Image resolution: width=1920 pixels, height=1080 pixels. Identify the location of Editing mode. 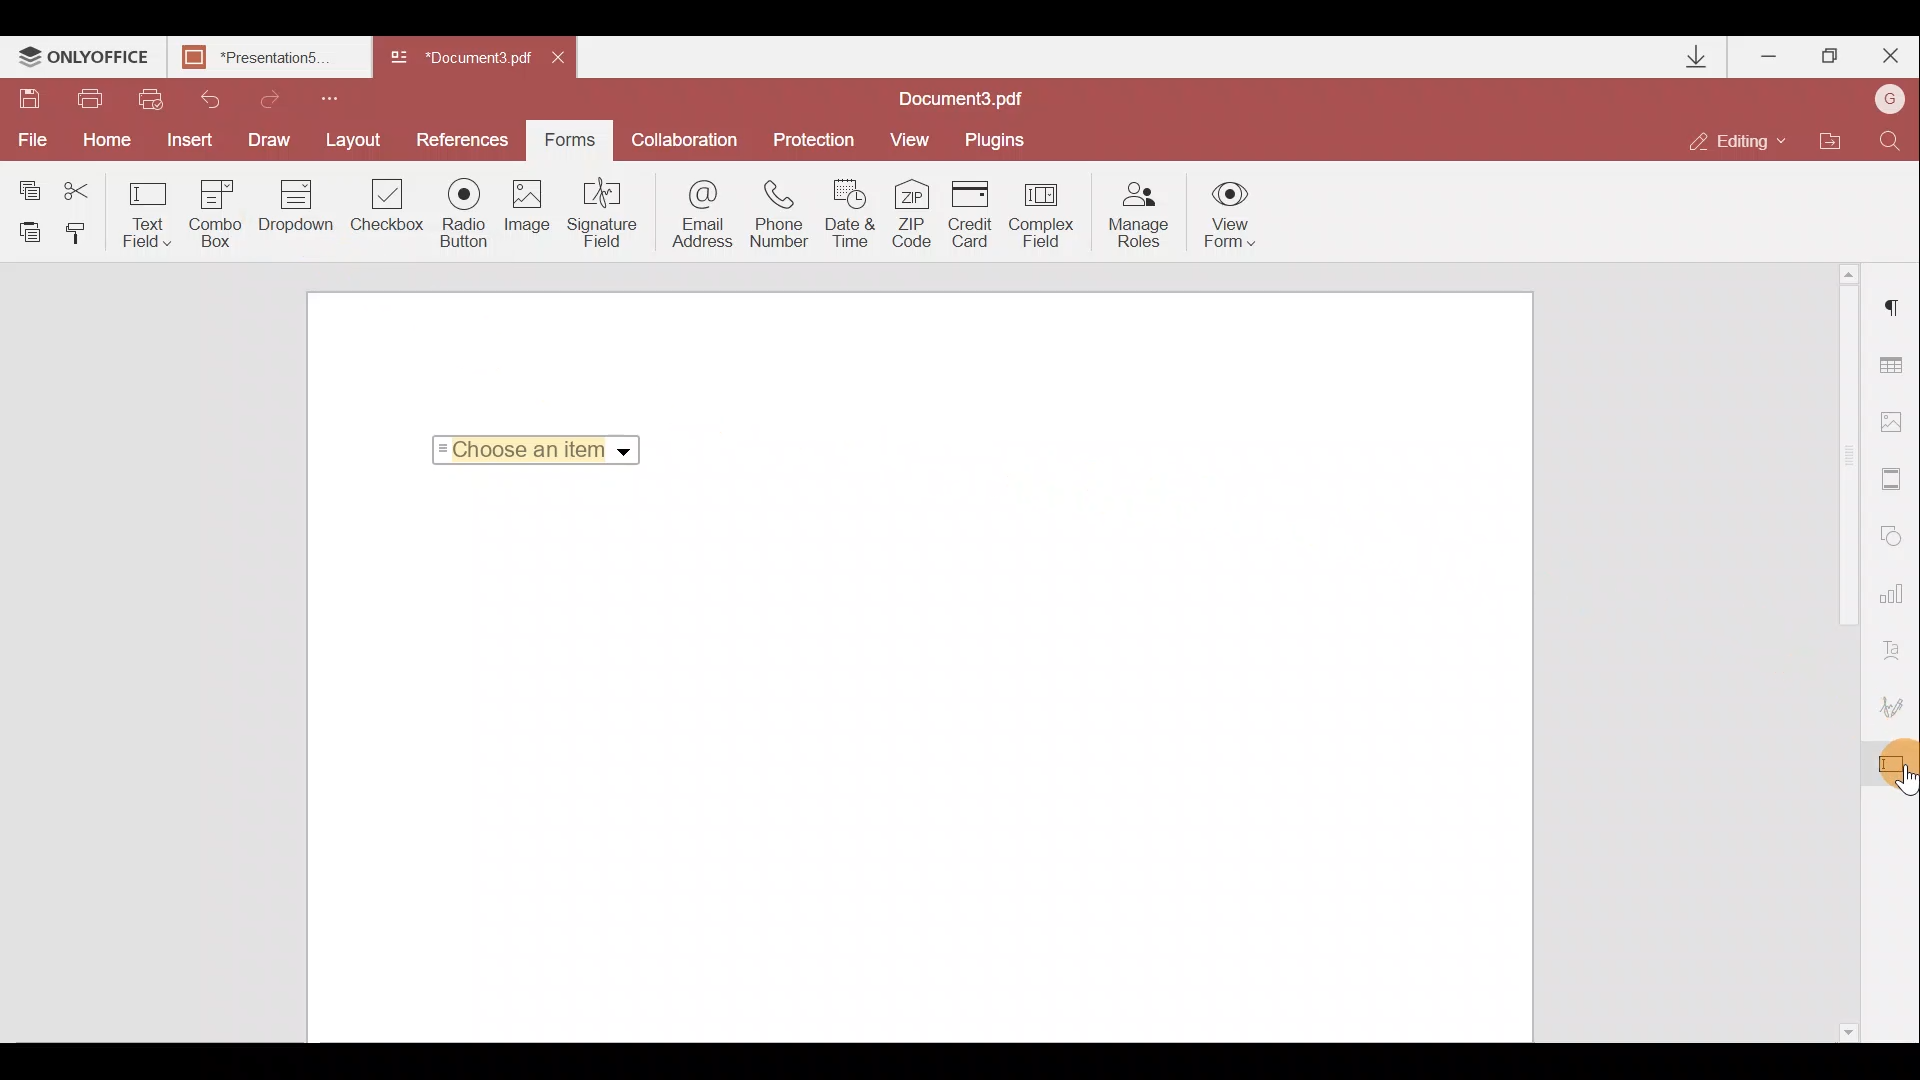
(1739, 143).